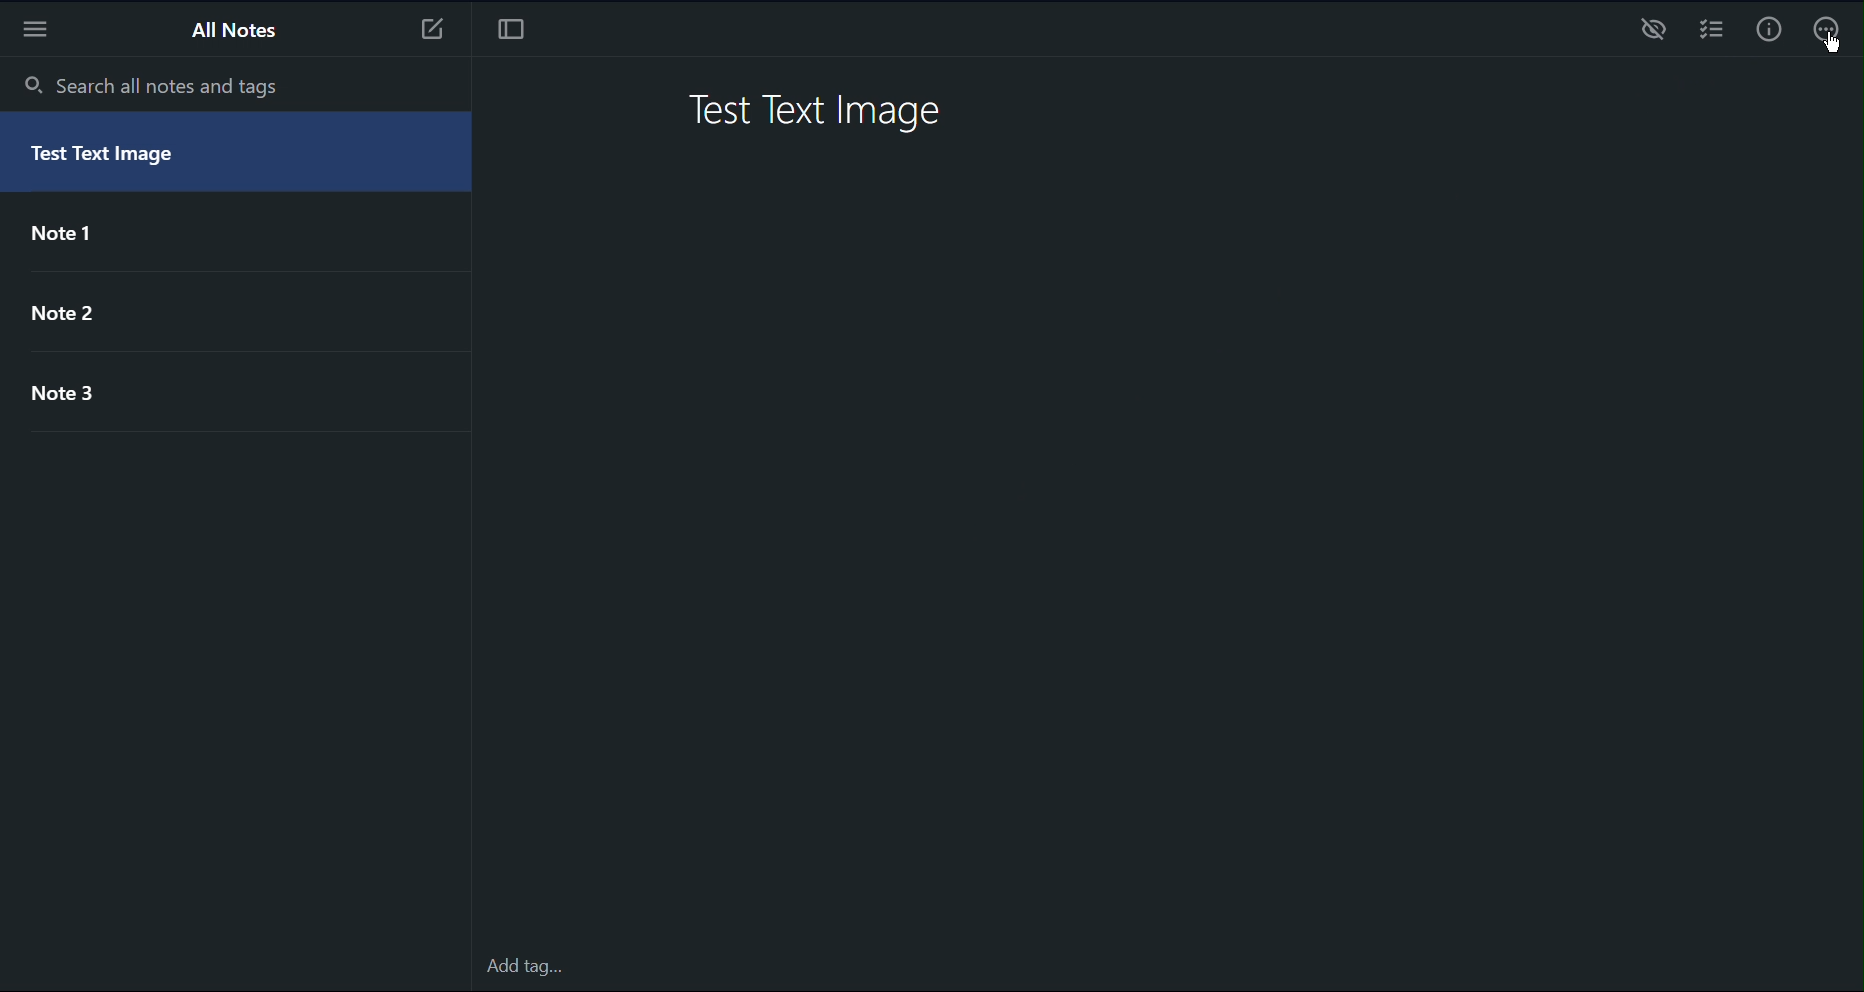 This screenshot has width=1864, height=992. I want to click on Note 1, so click(90, 235).